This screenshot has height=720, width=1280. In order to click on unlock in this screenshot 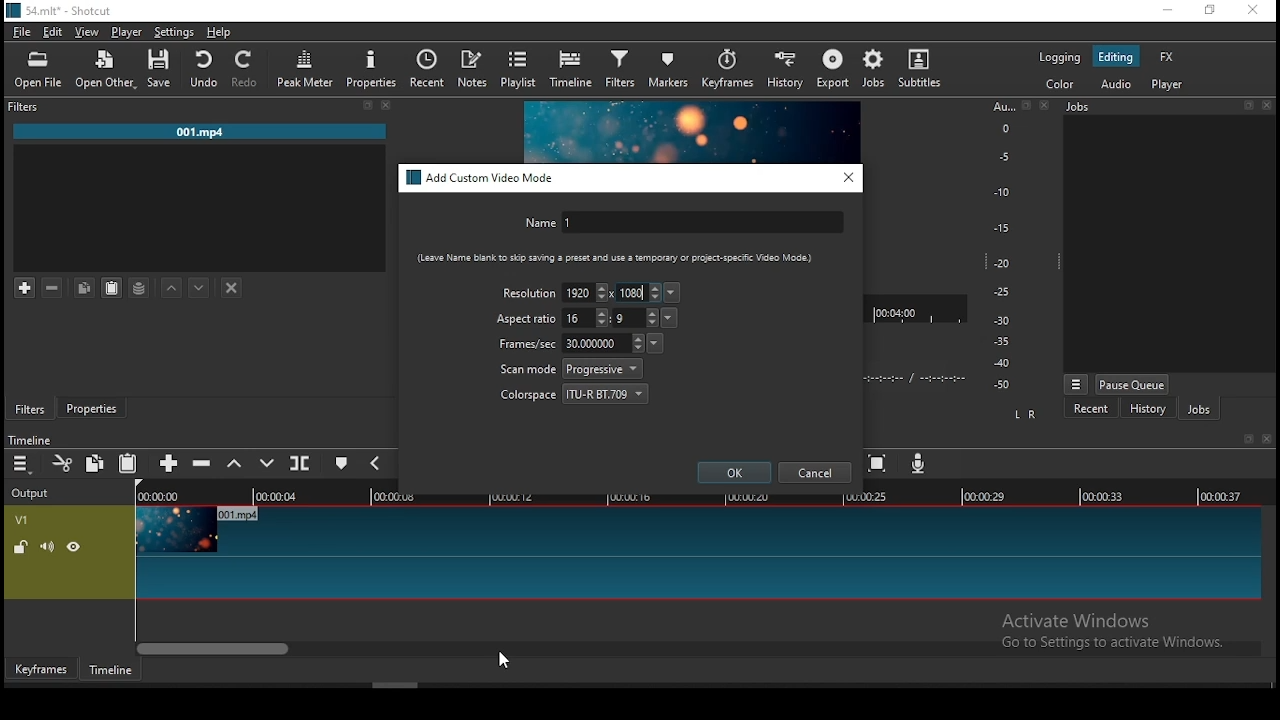, I will do `click(20, 549)`.